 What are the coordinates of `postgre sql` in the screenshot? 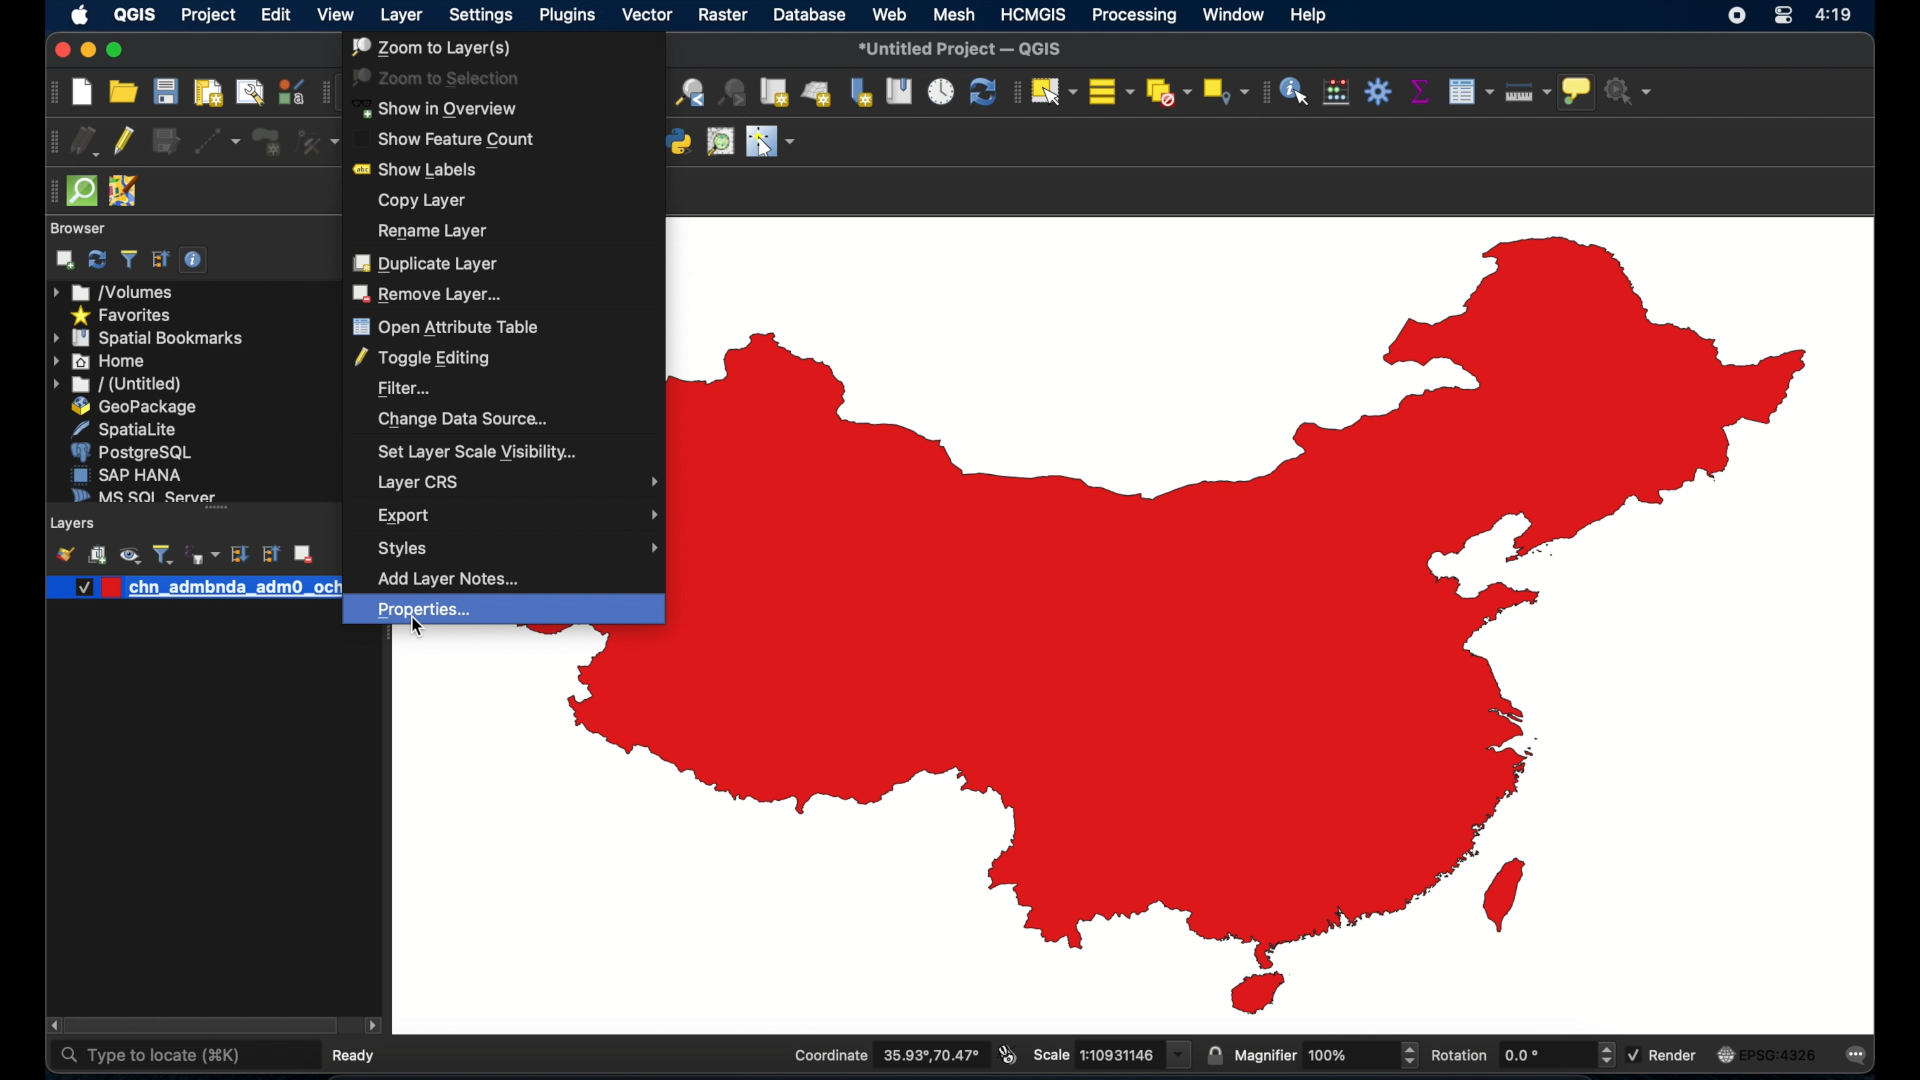 It's located at (131, 452).